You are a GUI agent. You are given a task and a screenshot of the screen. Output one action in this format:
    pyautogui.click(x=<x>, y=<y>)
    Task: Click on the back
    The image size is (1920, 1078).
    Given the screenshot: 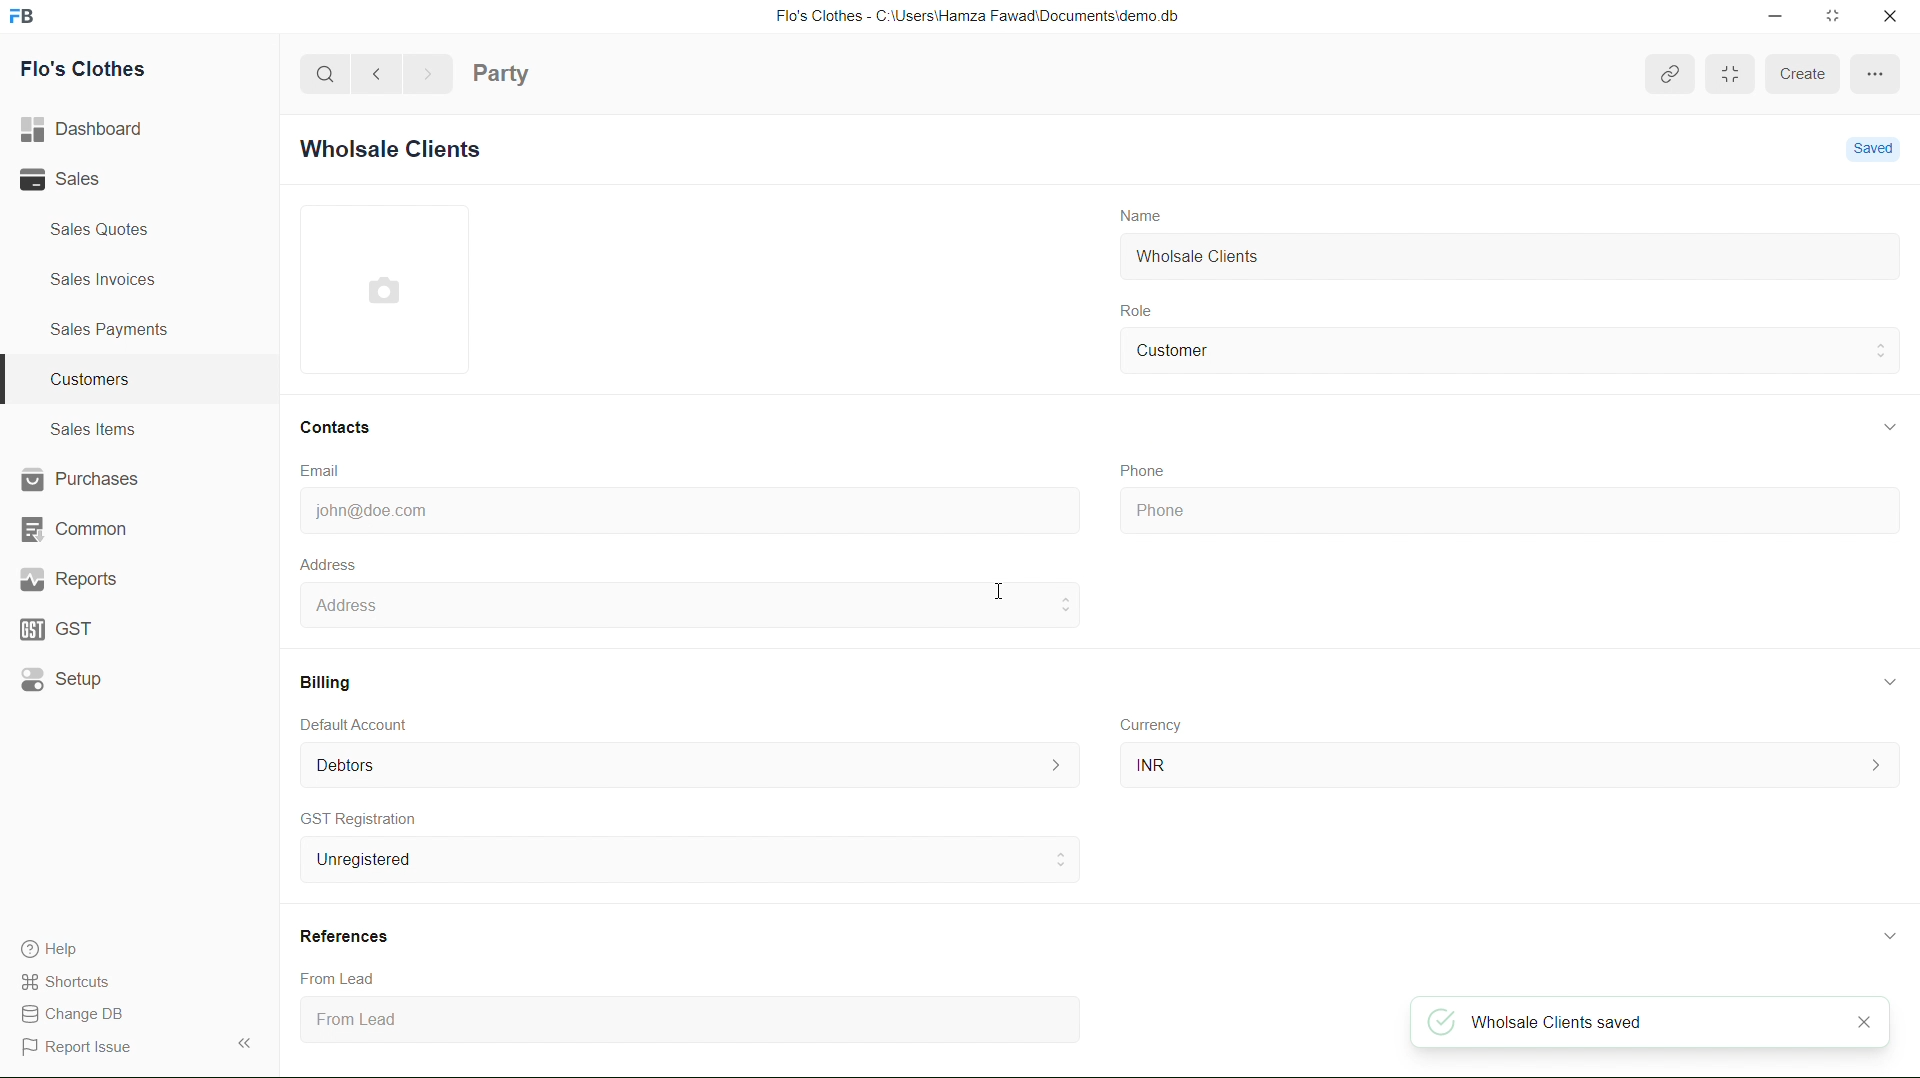 What is the action you would take?
    pyautogui.click(x=382, y=74)
    